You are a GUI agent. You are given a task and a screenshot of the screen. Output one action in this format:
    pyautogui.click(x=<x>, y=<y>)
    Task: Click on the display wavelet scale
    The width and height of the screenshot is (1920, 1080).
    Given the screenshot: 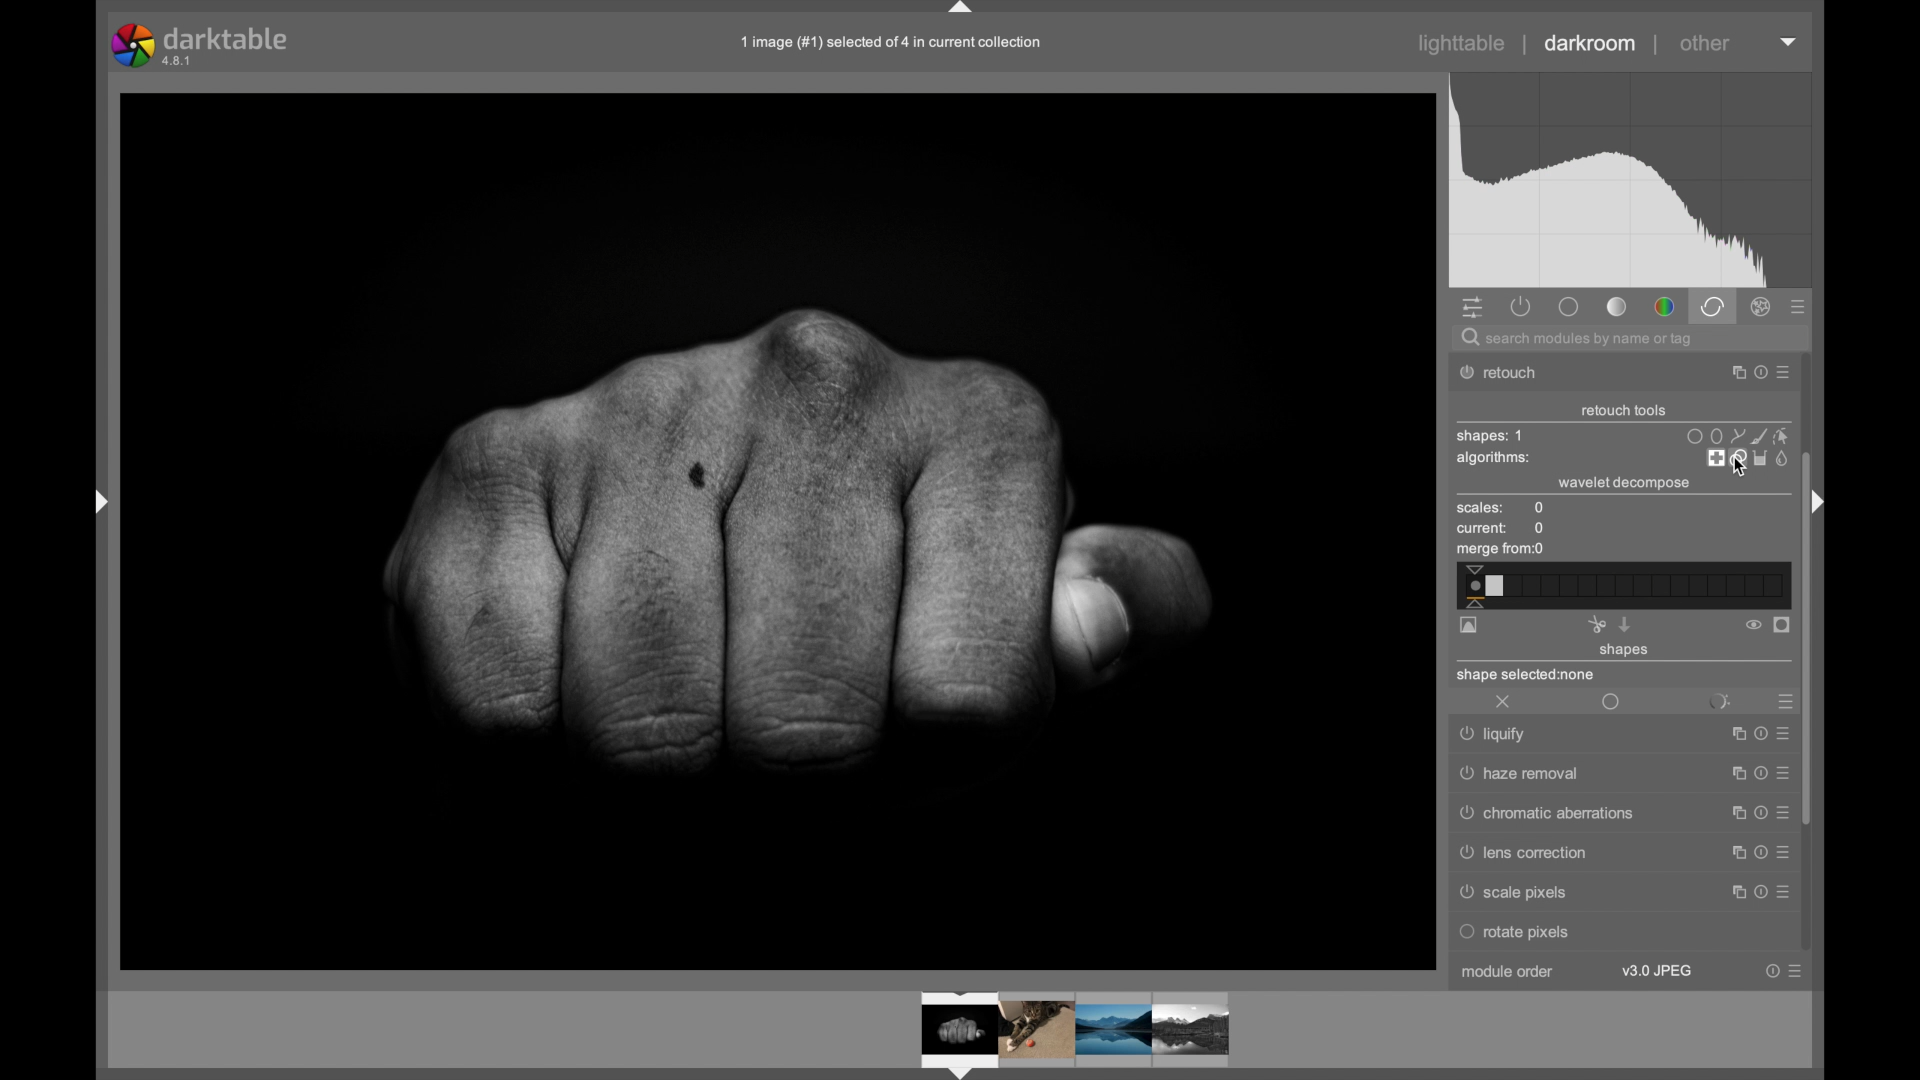 What is the action you would take?
    pyautogui.click(x=1469, y=626)
    